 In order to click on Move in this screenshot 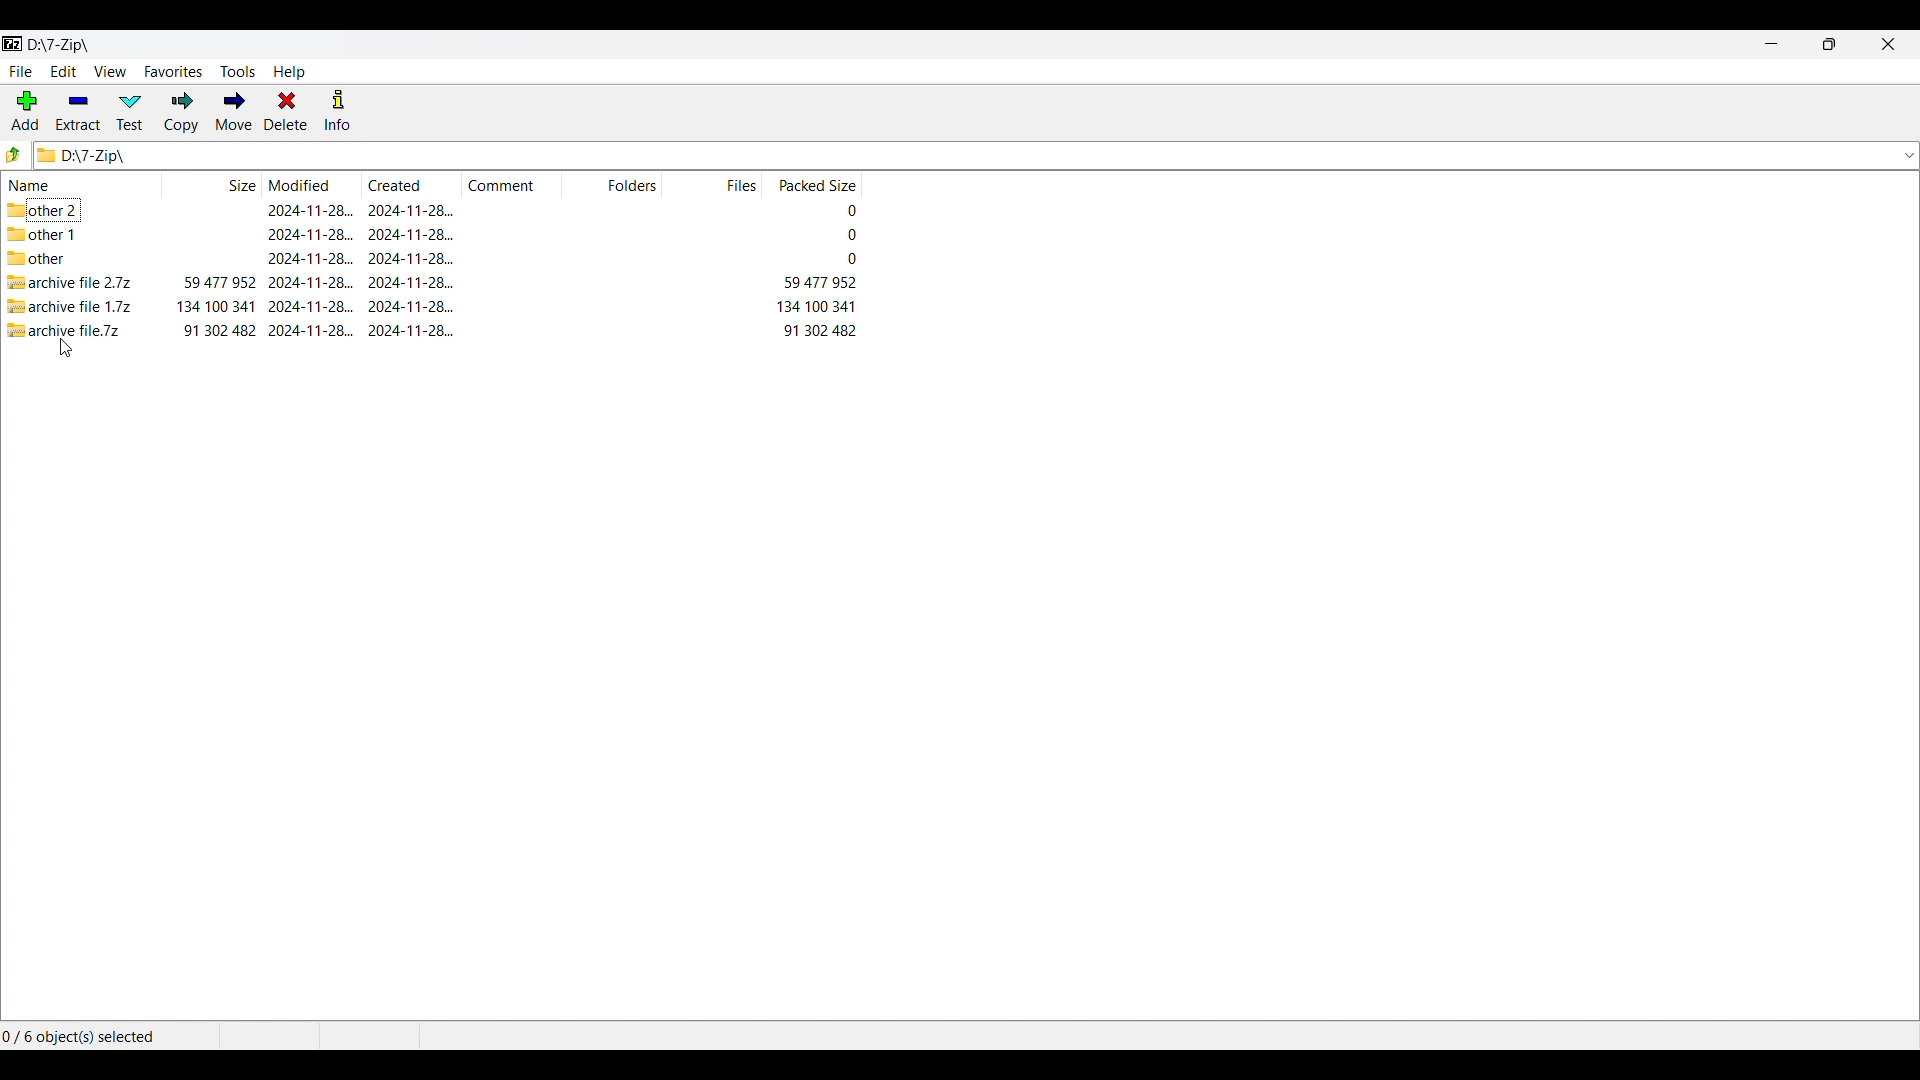, I will do `click(233, 112)`.